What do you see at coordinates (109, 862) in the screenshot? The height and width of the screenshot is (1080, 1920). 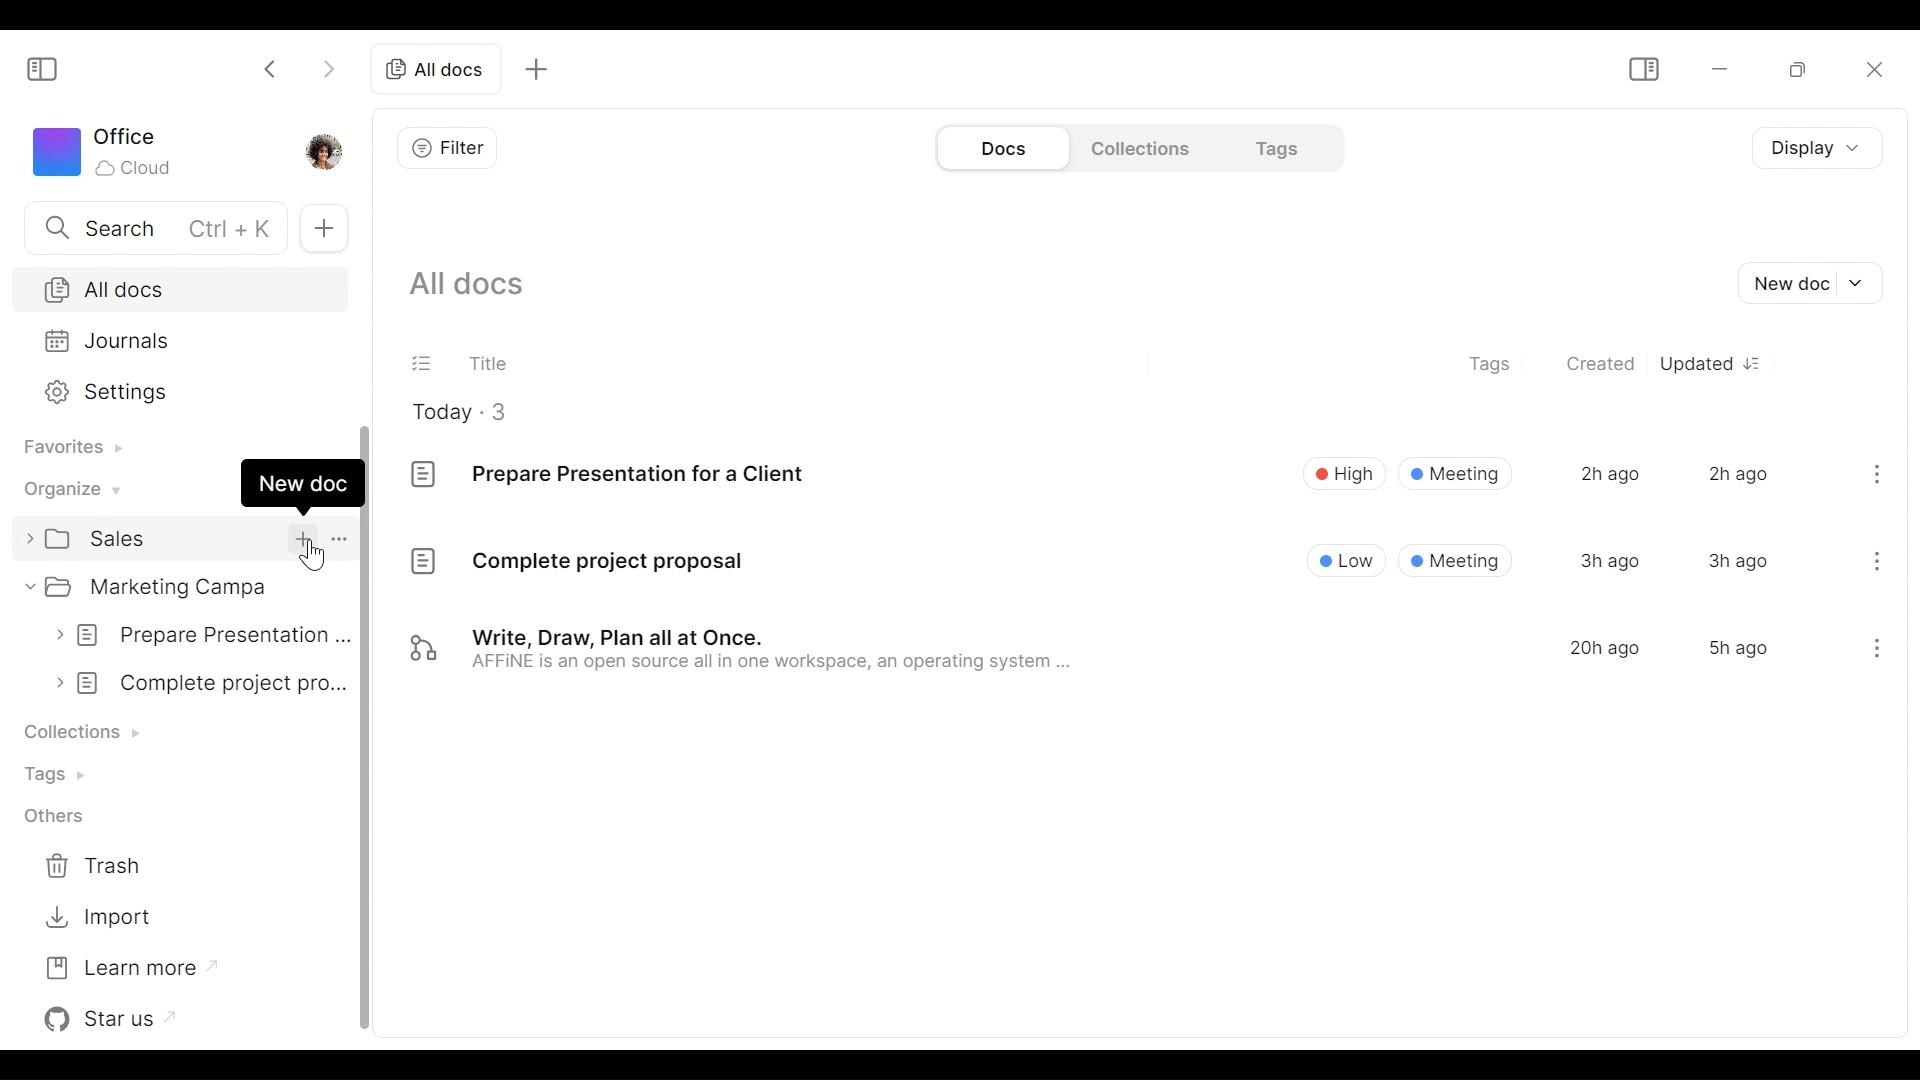 I see `Trash` at bounding box center [109, 862].